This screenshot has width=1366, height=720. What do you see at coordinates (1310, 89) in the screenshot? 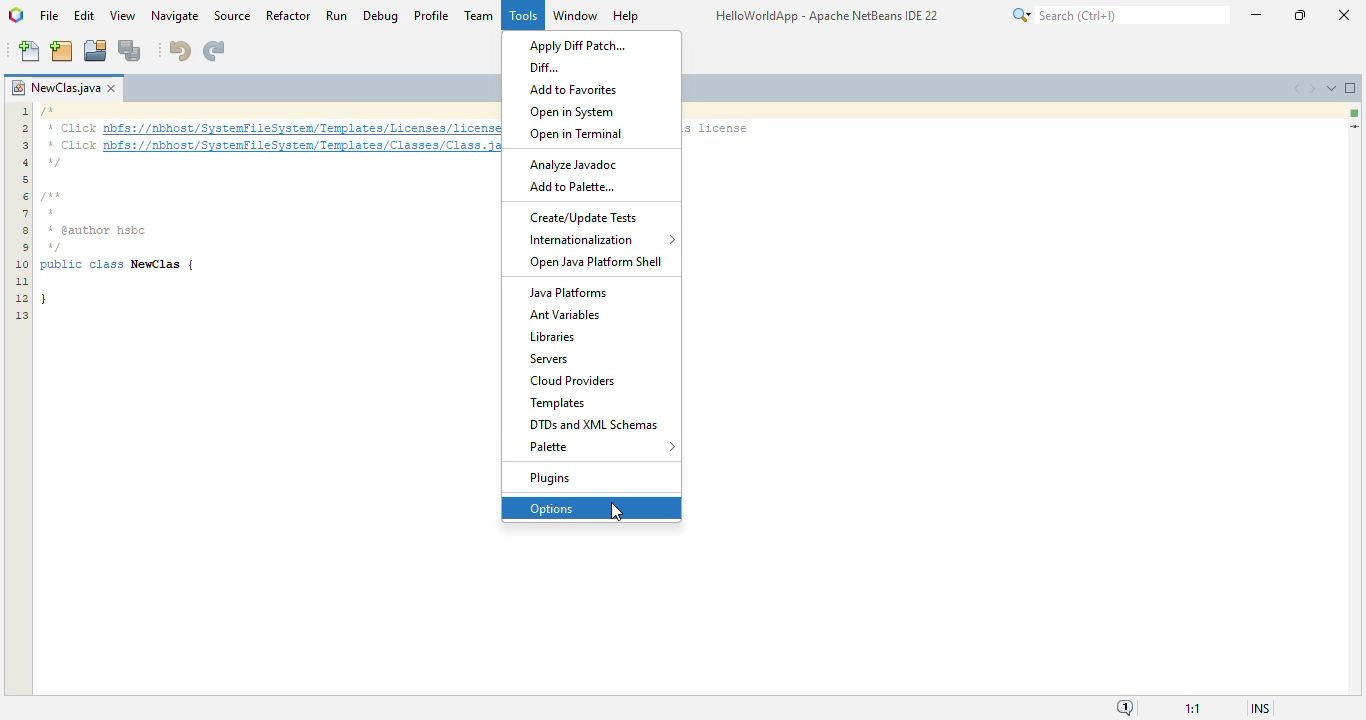
I see `scroll documents right` at bounding box center [1310, 89].